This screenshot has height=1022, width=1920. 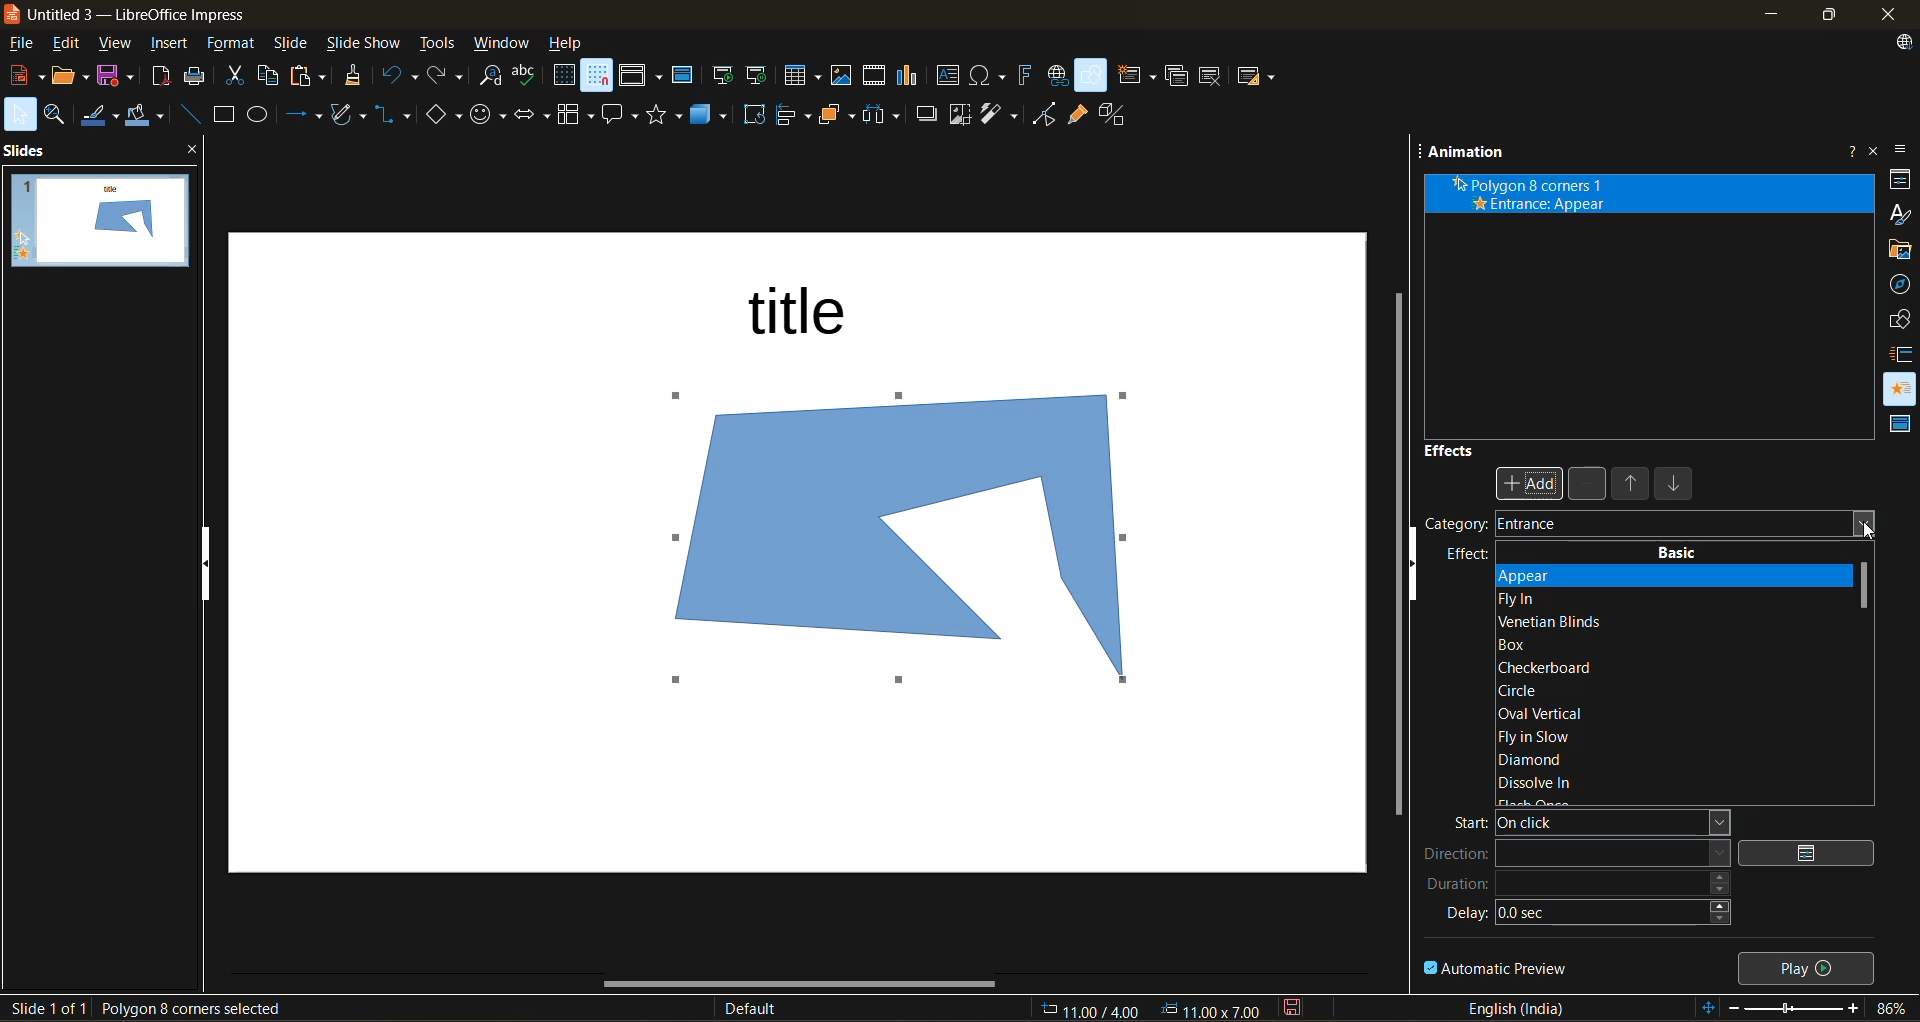 What do you see at coordinates (293, 46) in the screenshot?
I see `slide` at bounding box center [293, 46].